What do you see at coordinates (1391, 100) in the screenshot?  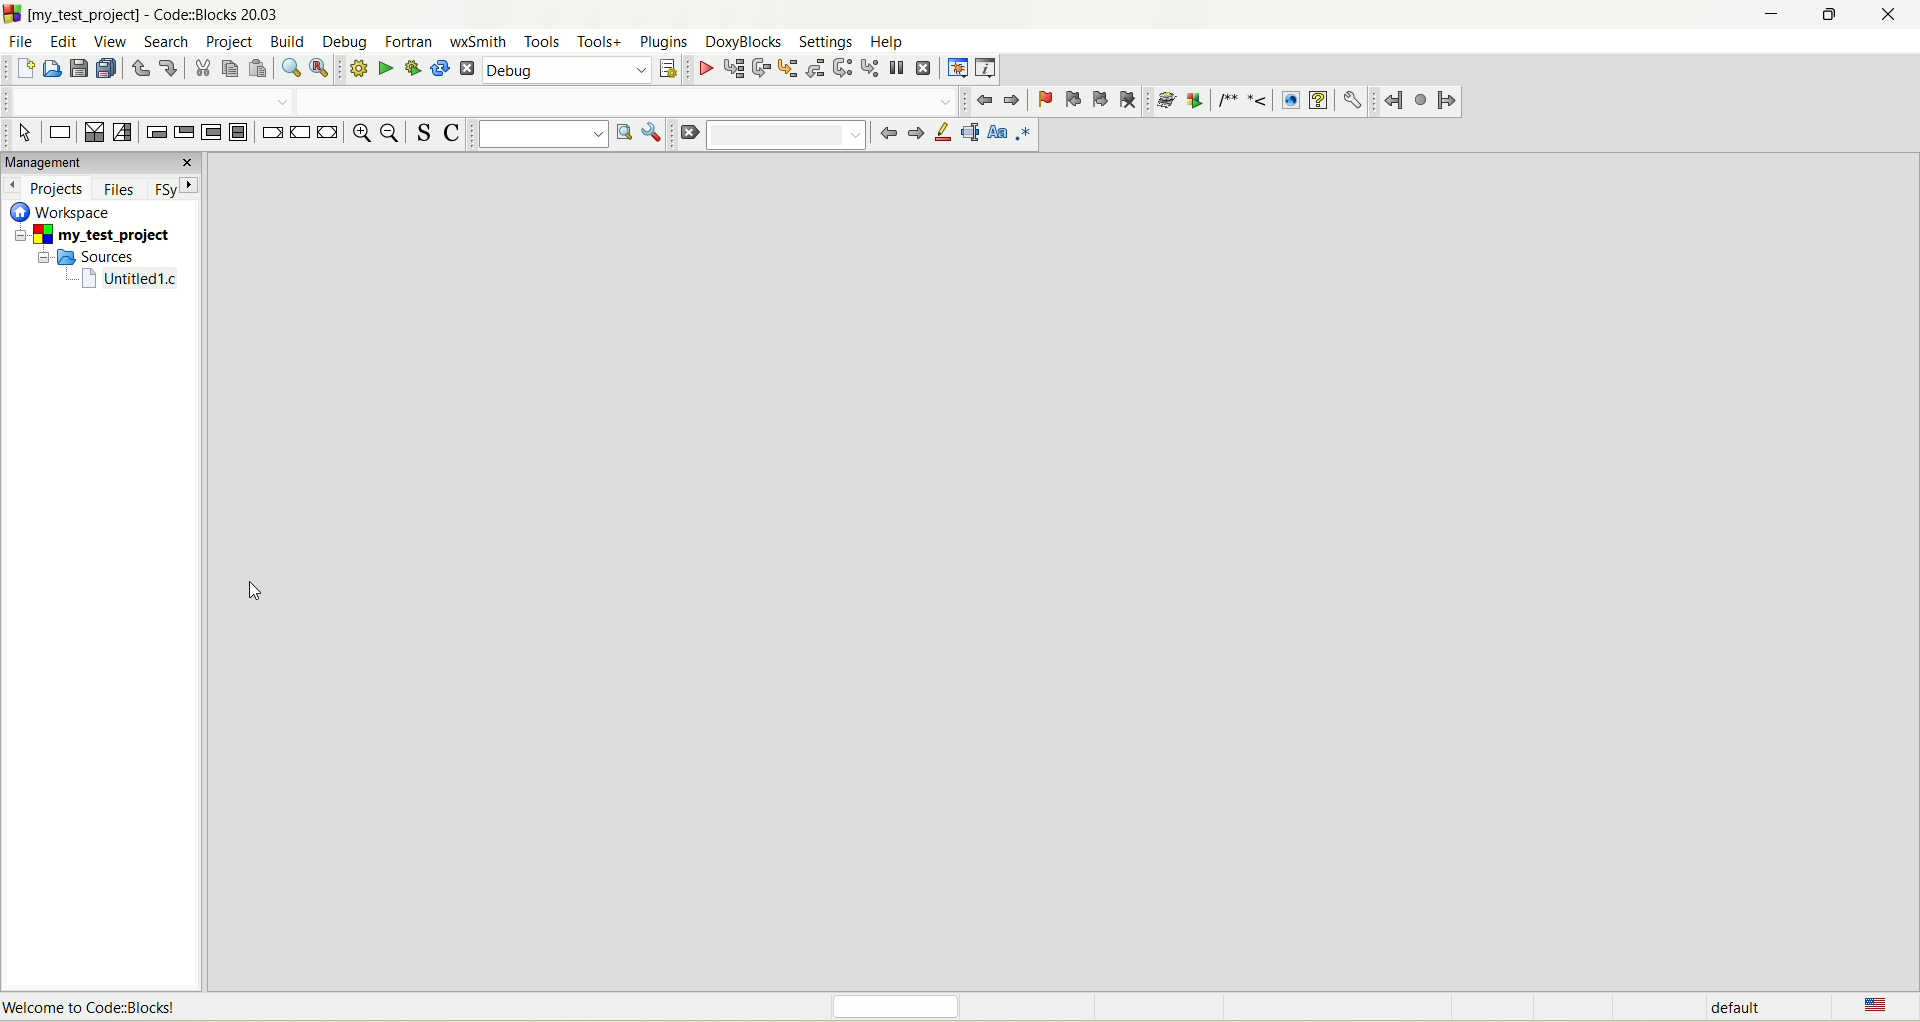 I see `jump back` at bounding box center [1391, 100].